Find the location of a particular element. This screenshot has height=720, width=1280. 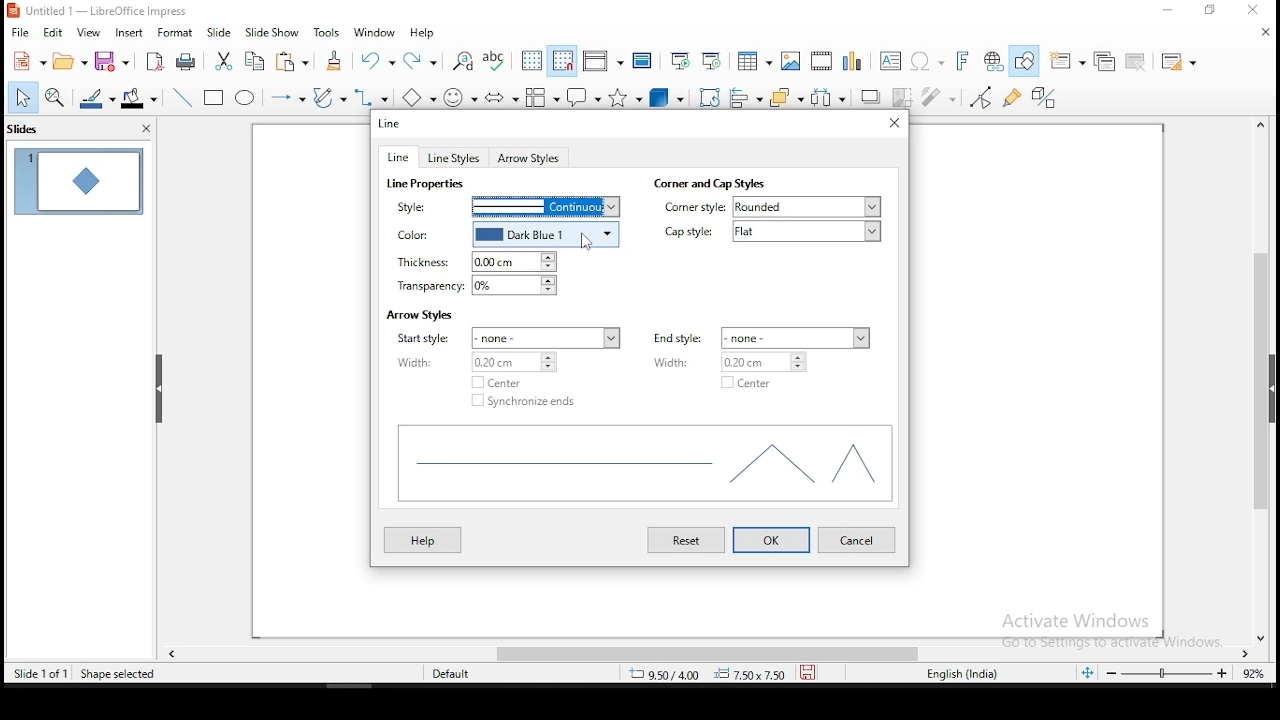

flowchart is located at coordinates (543, 97).